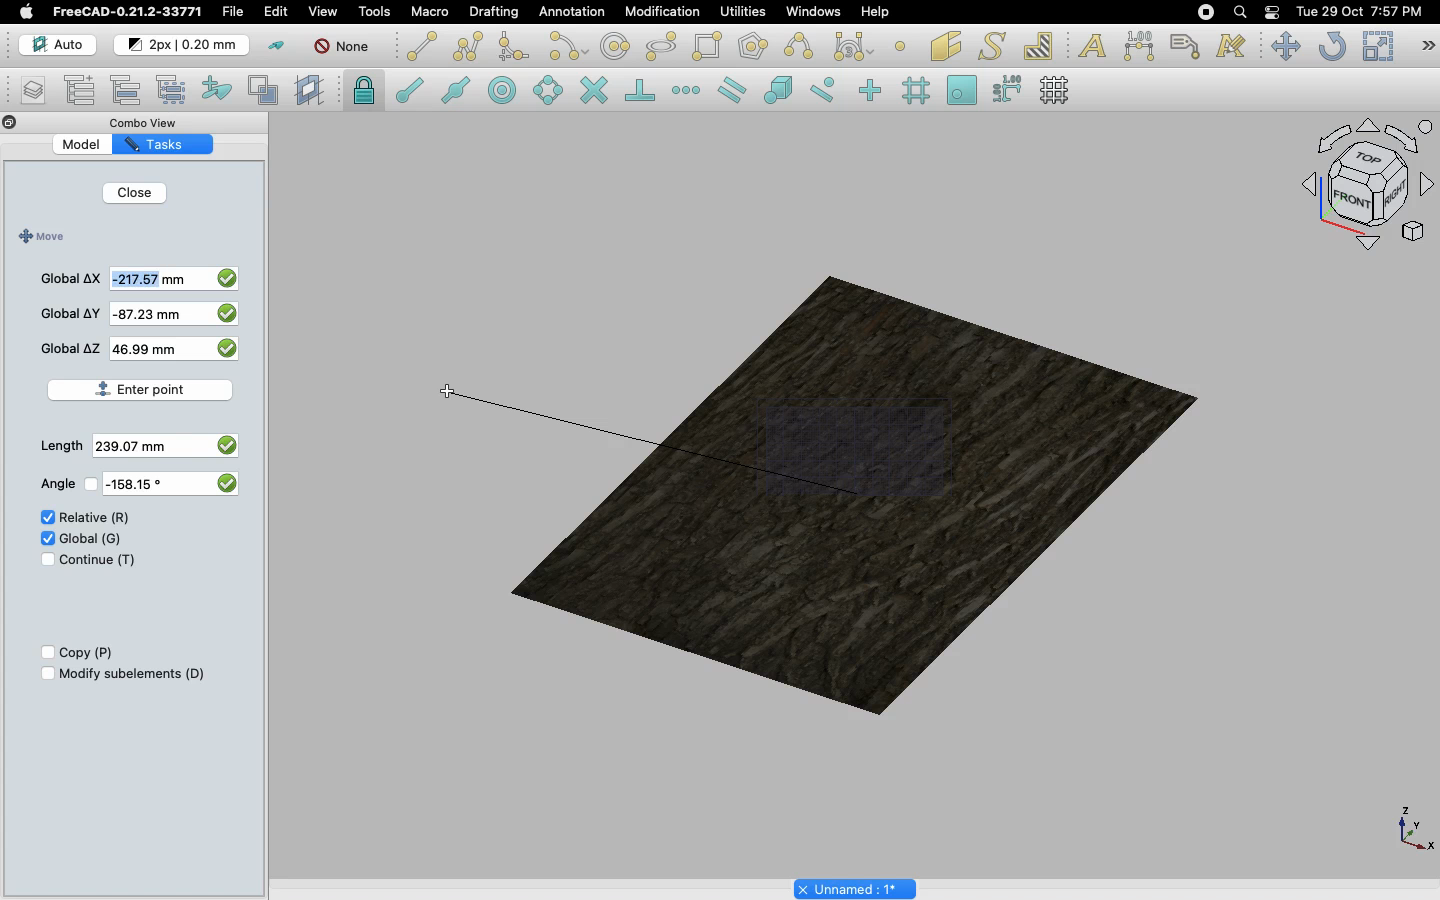 The image size is (1440, 900). Describe the element at coordinates (84, 92) in the screenshot. I see `Add new named group` at that location.